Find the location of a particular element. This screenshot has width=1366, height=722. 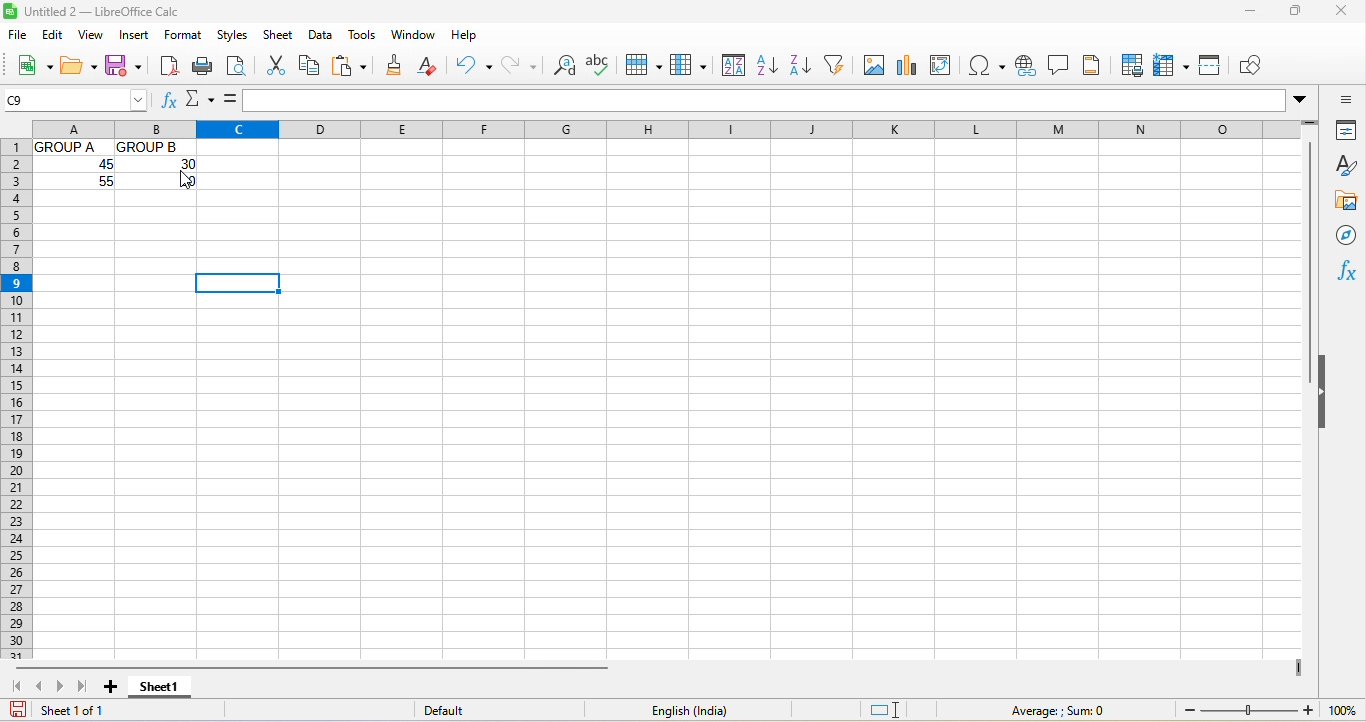

save is located at coordinates (15, 710).